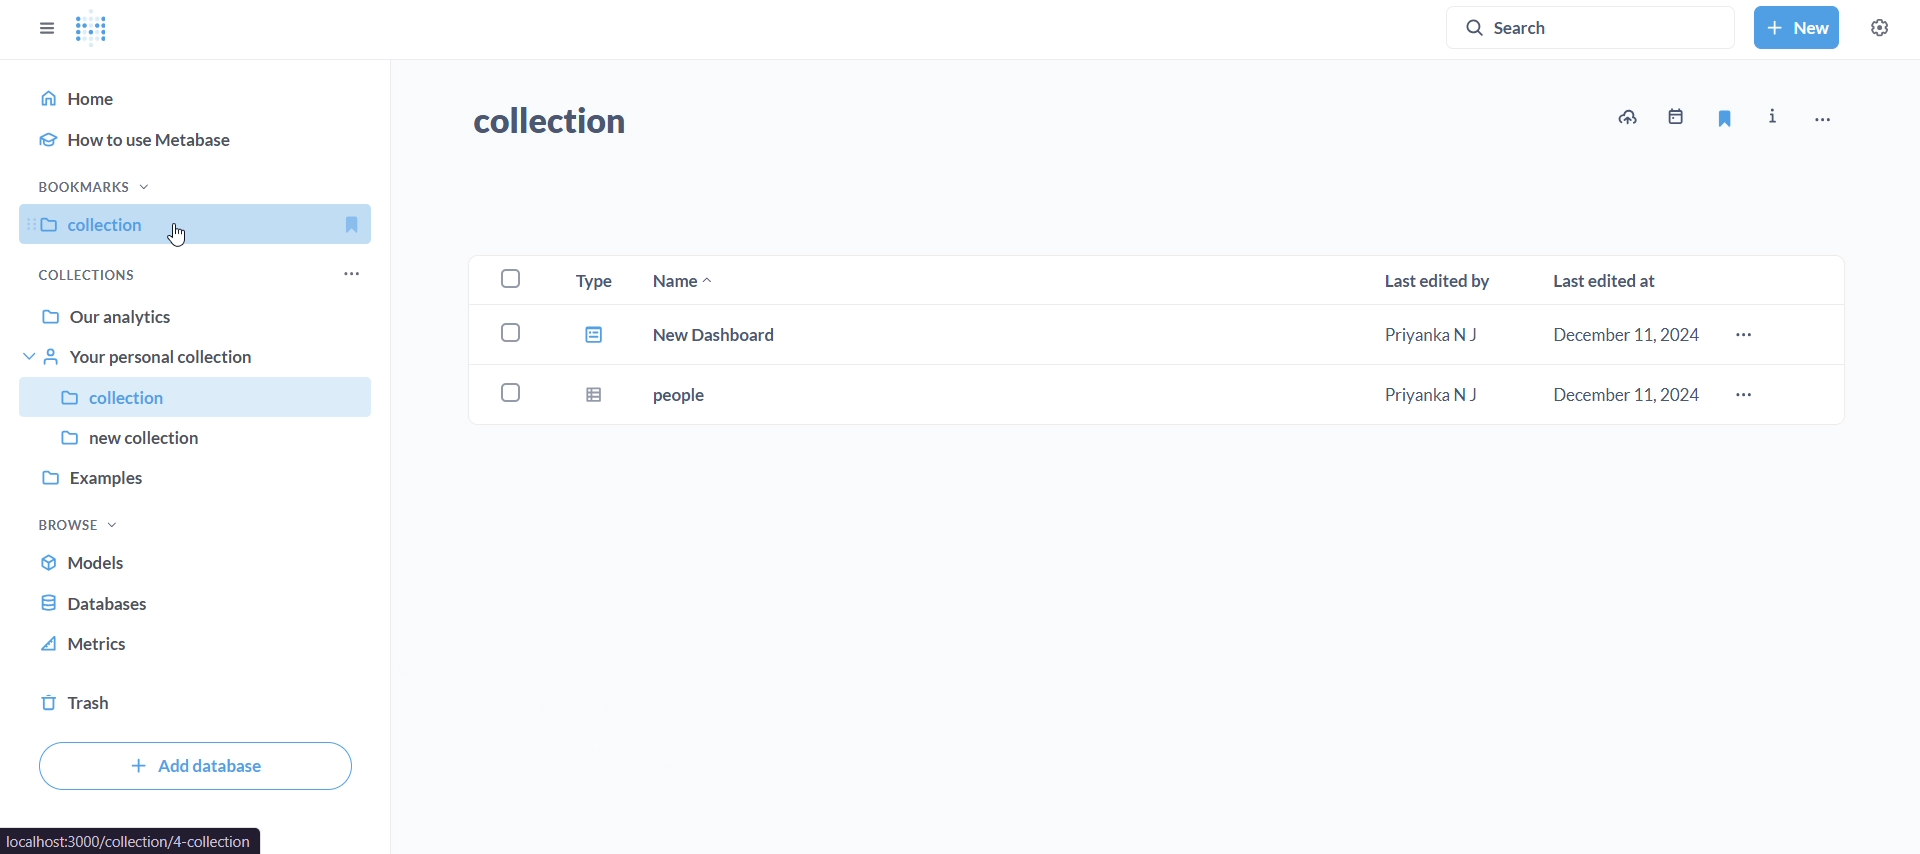 The height and width of the screenshot is (854, 1920). Describe the element at coordinates (180, 561) in the screenshot. I see `models` at that location.